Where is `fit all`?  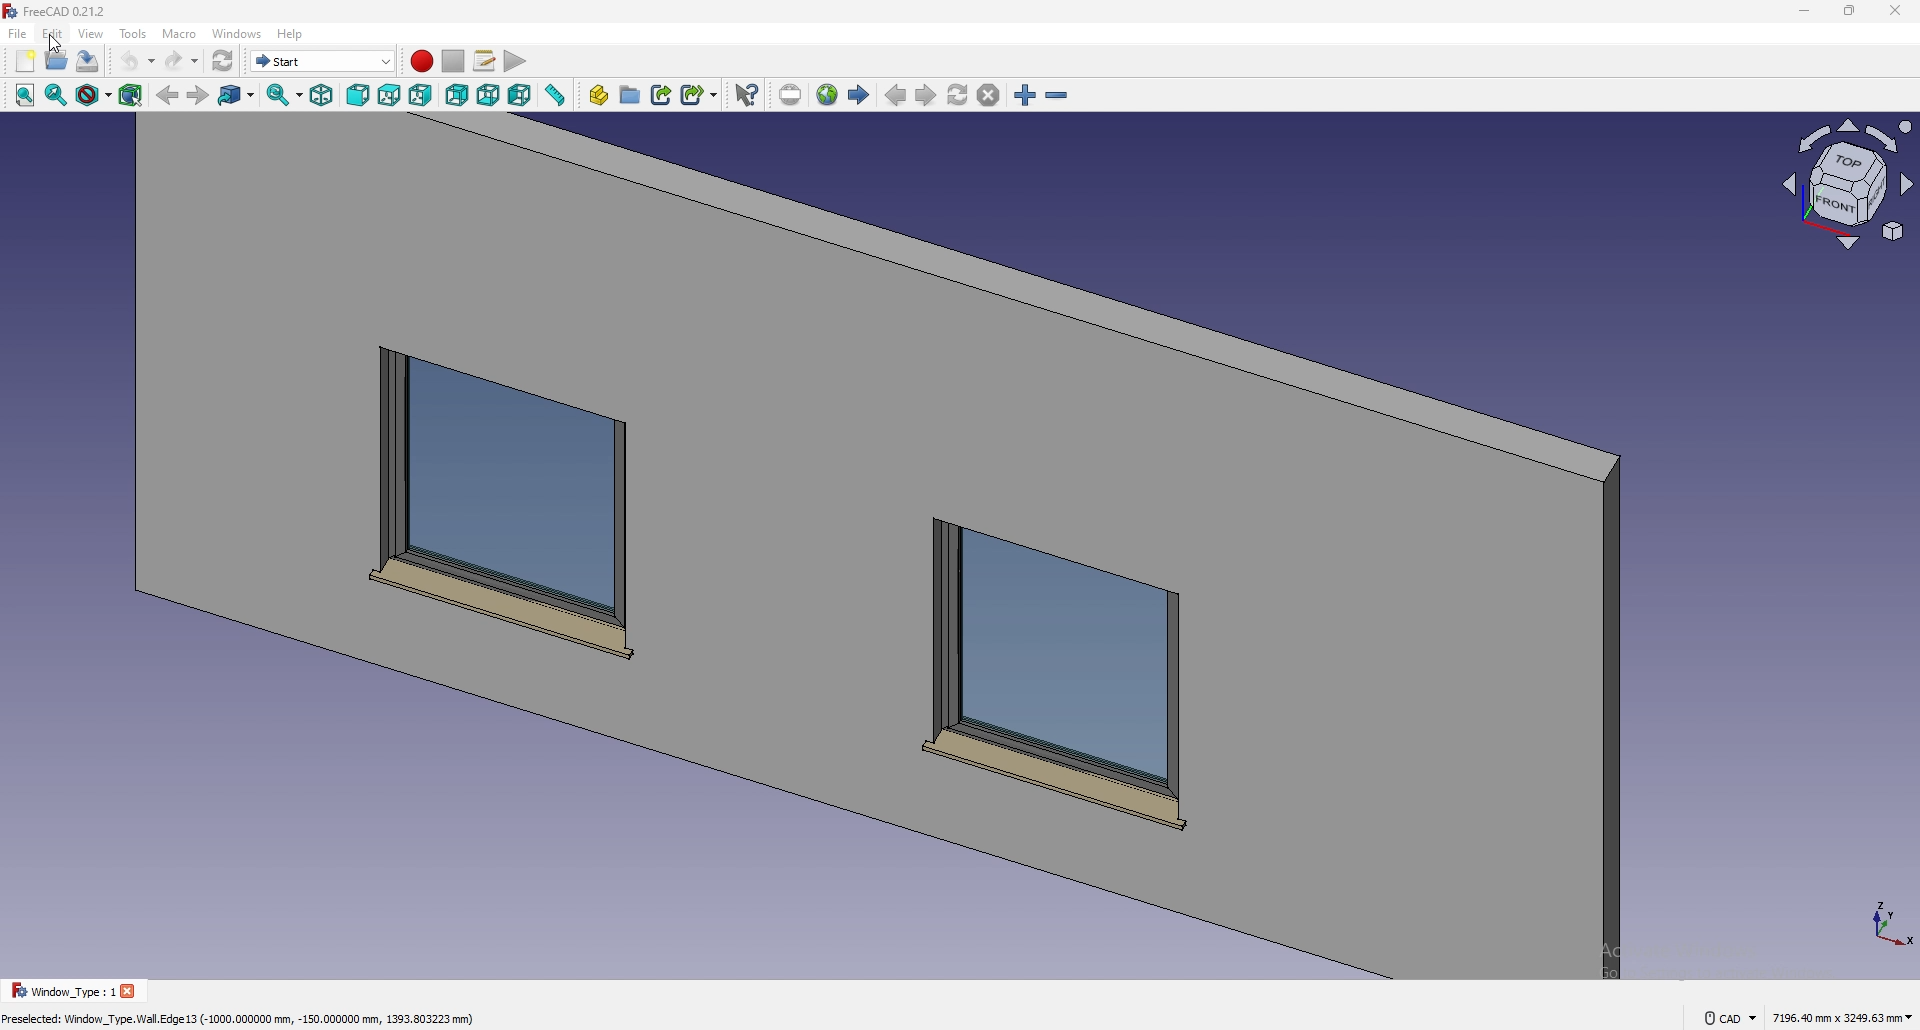
fit all is located at coordinates (22, 96).